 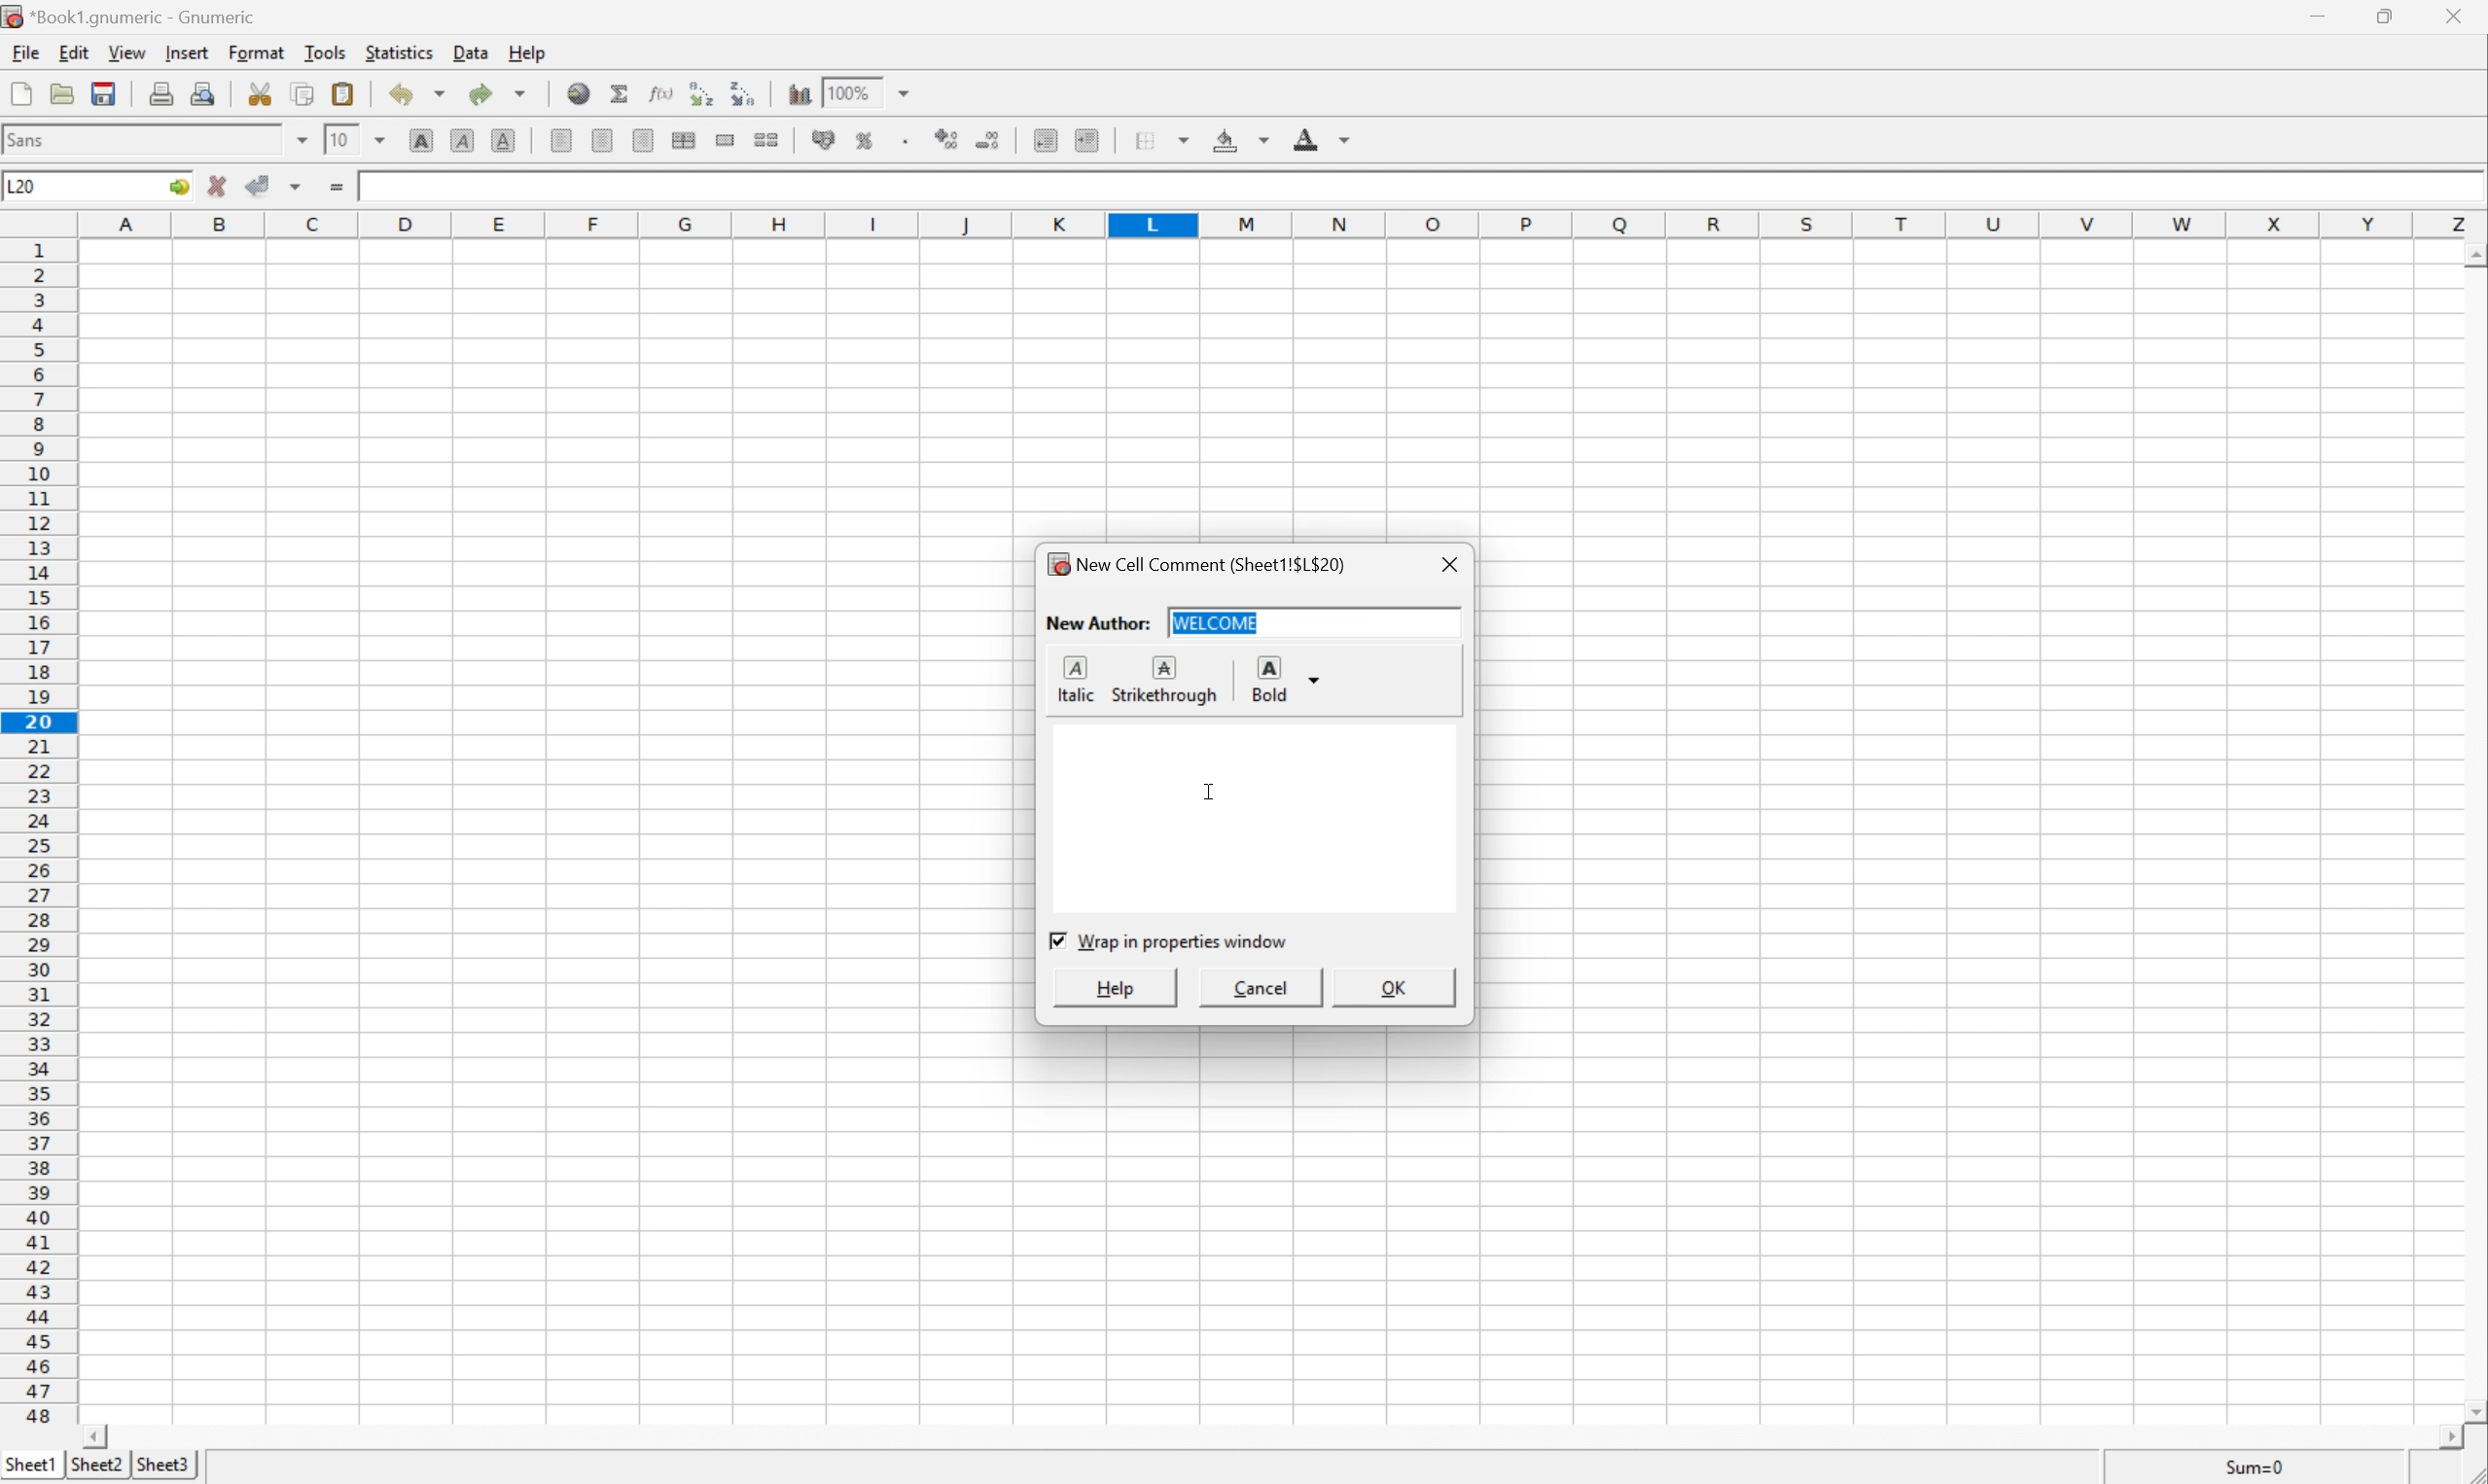 I want to click on Increase indent, and align the contents to the left, so click(x=1087, y=139).